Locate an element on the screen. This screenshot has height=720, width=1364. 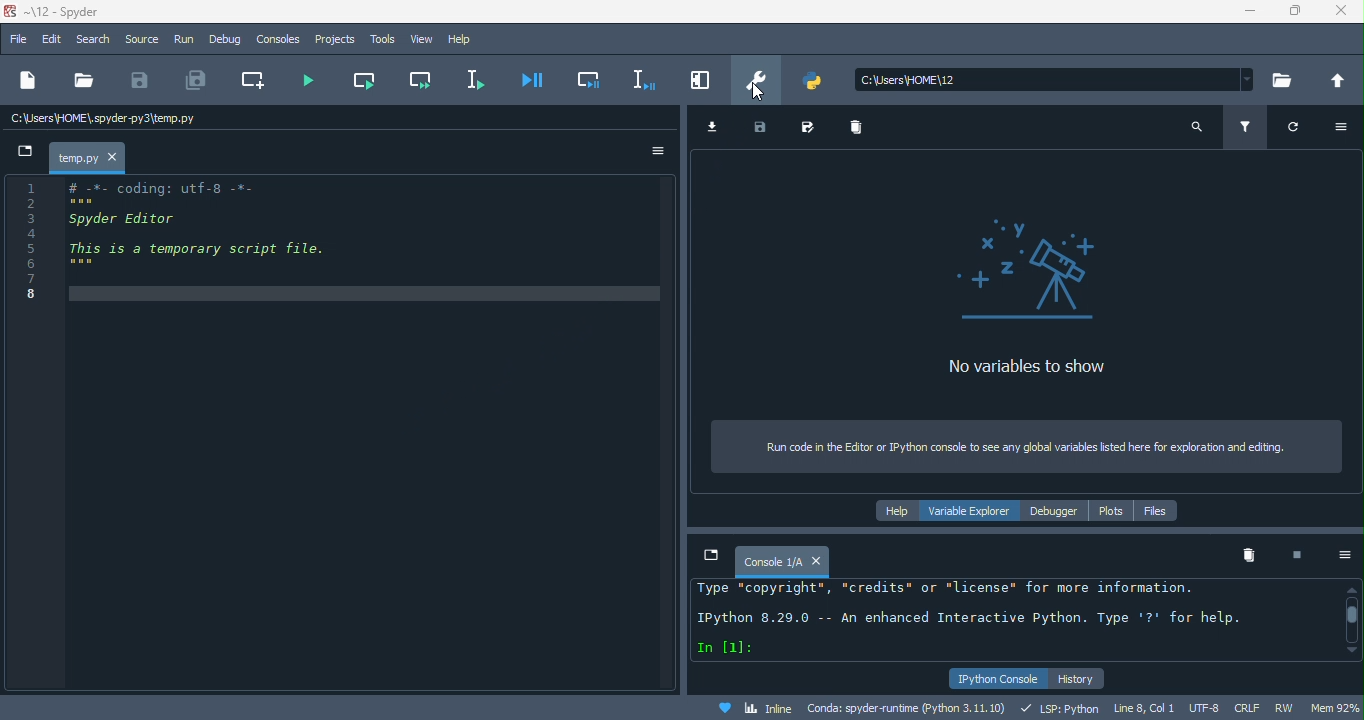
console is located at coordinates (278, 38).